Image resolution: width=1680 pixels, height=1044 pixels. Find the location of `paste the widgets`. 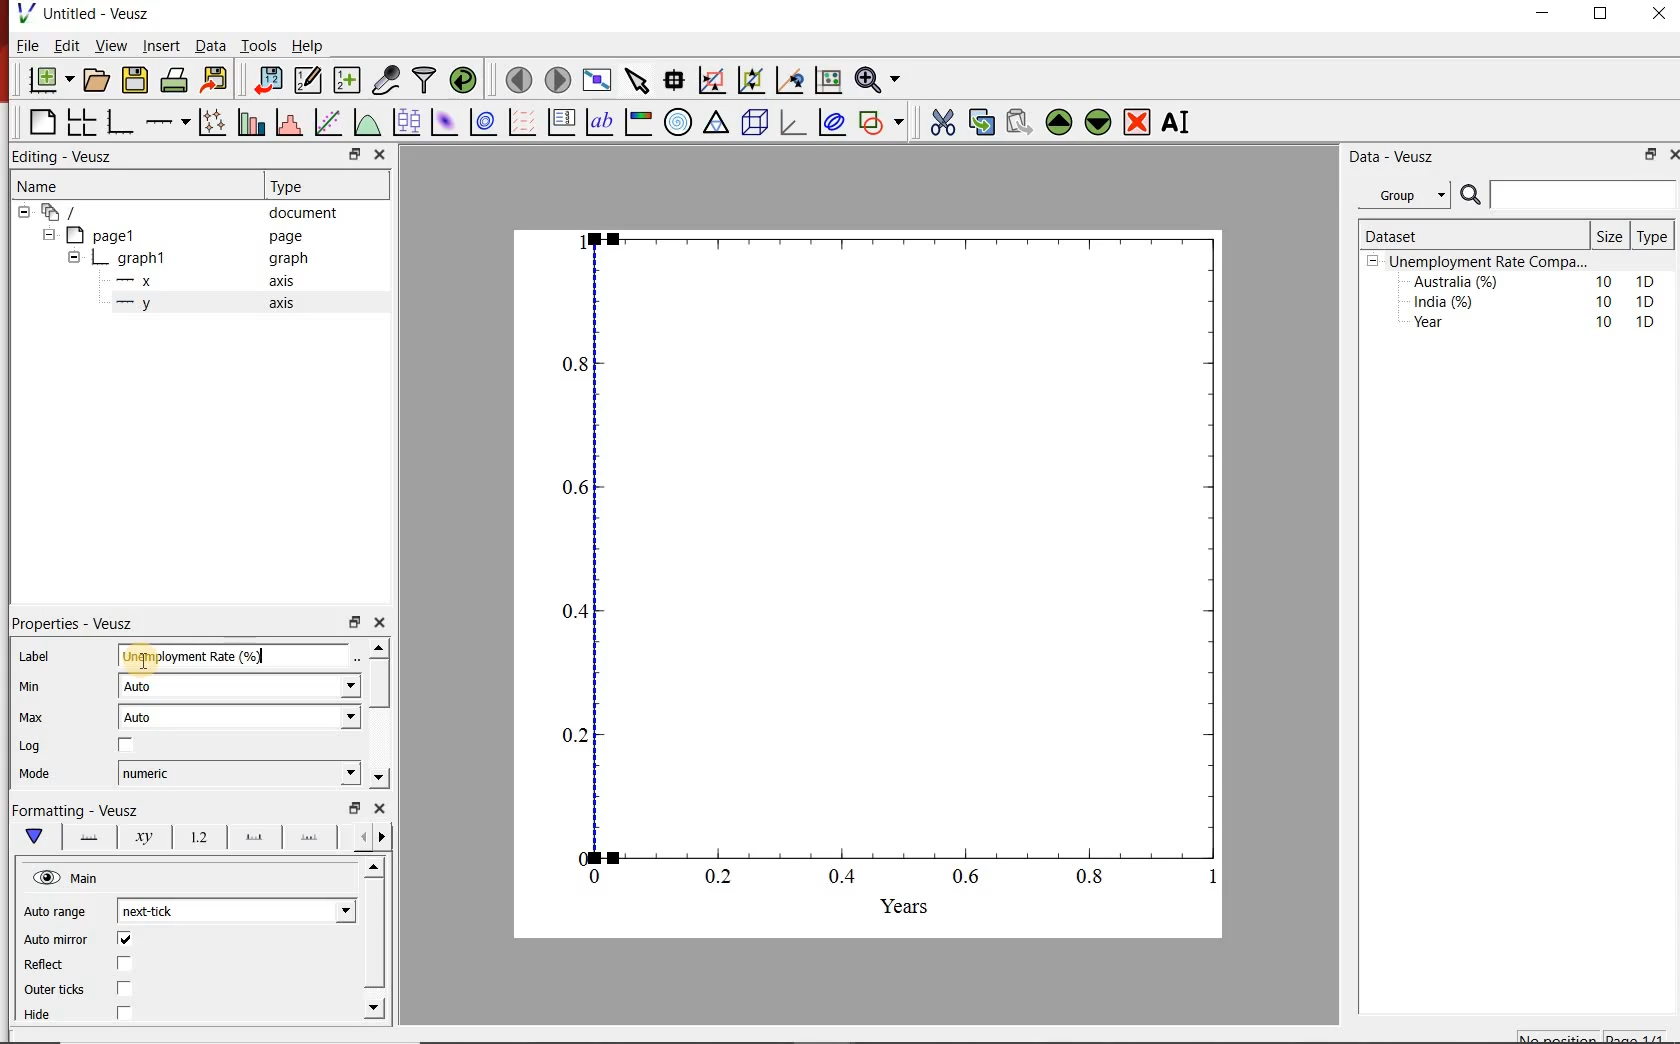

paste the widgets is located at coordinates (1020, 122).